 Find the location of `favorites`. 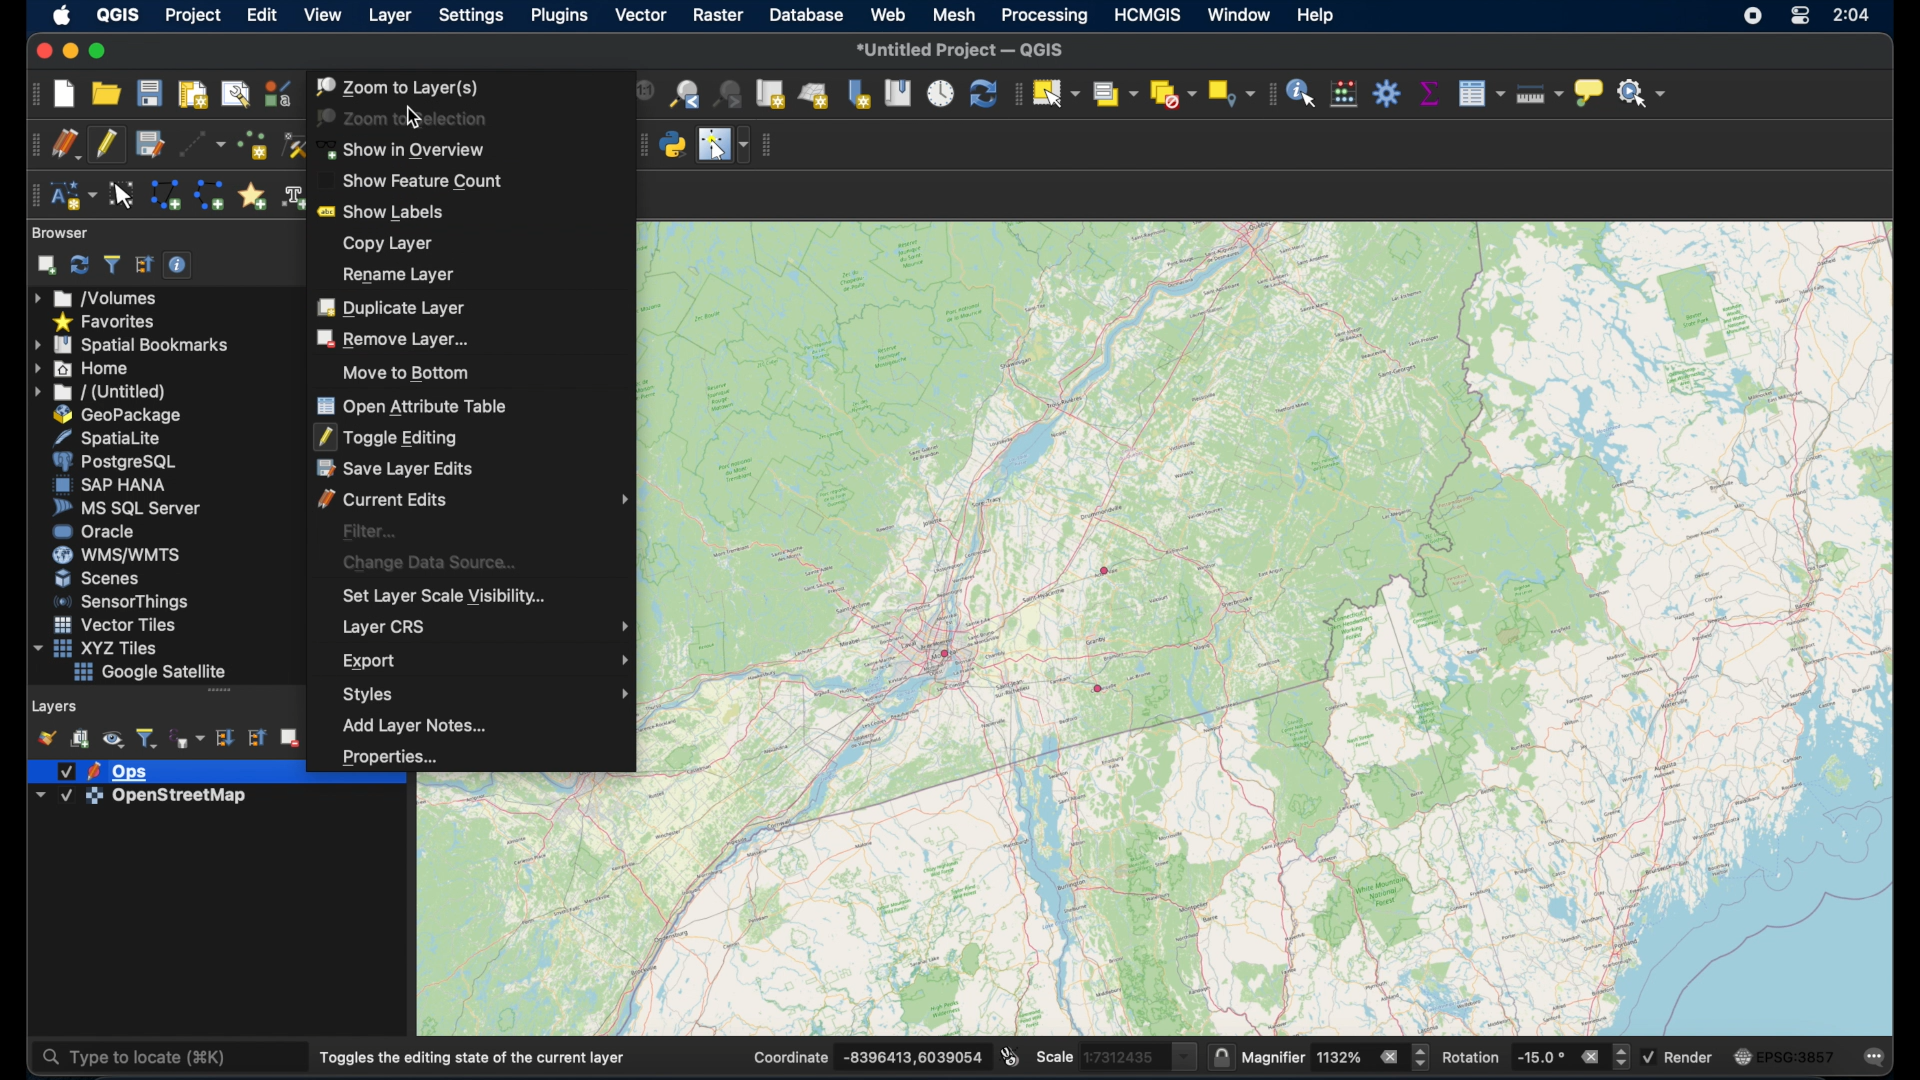

favorites is located at coordinates (107, 321).